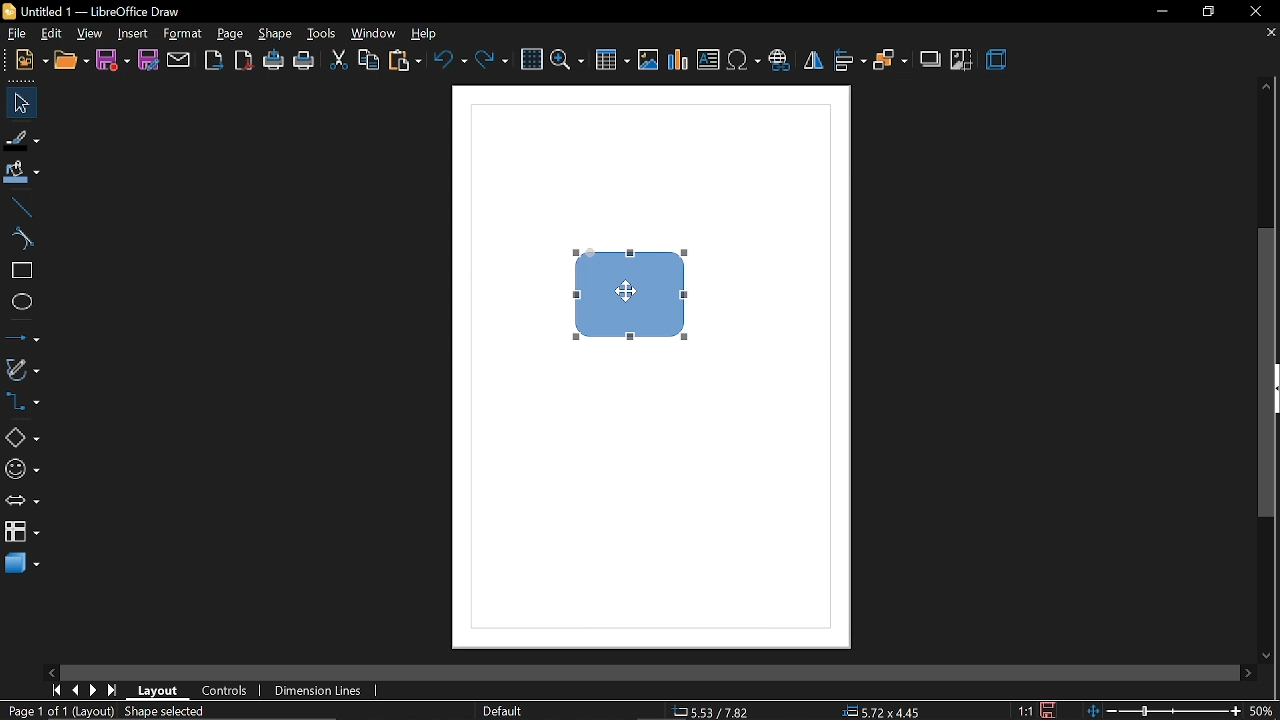 The height and width of the screenshot is (720, 1280). Describe the element at coordinates (452, 62) in the screenshot. I see `undo` at that location.